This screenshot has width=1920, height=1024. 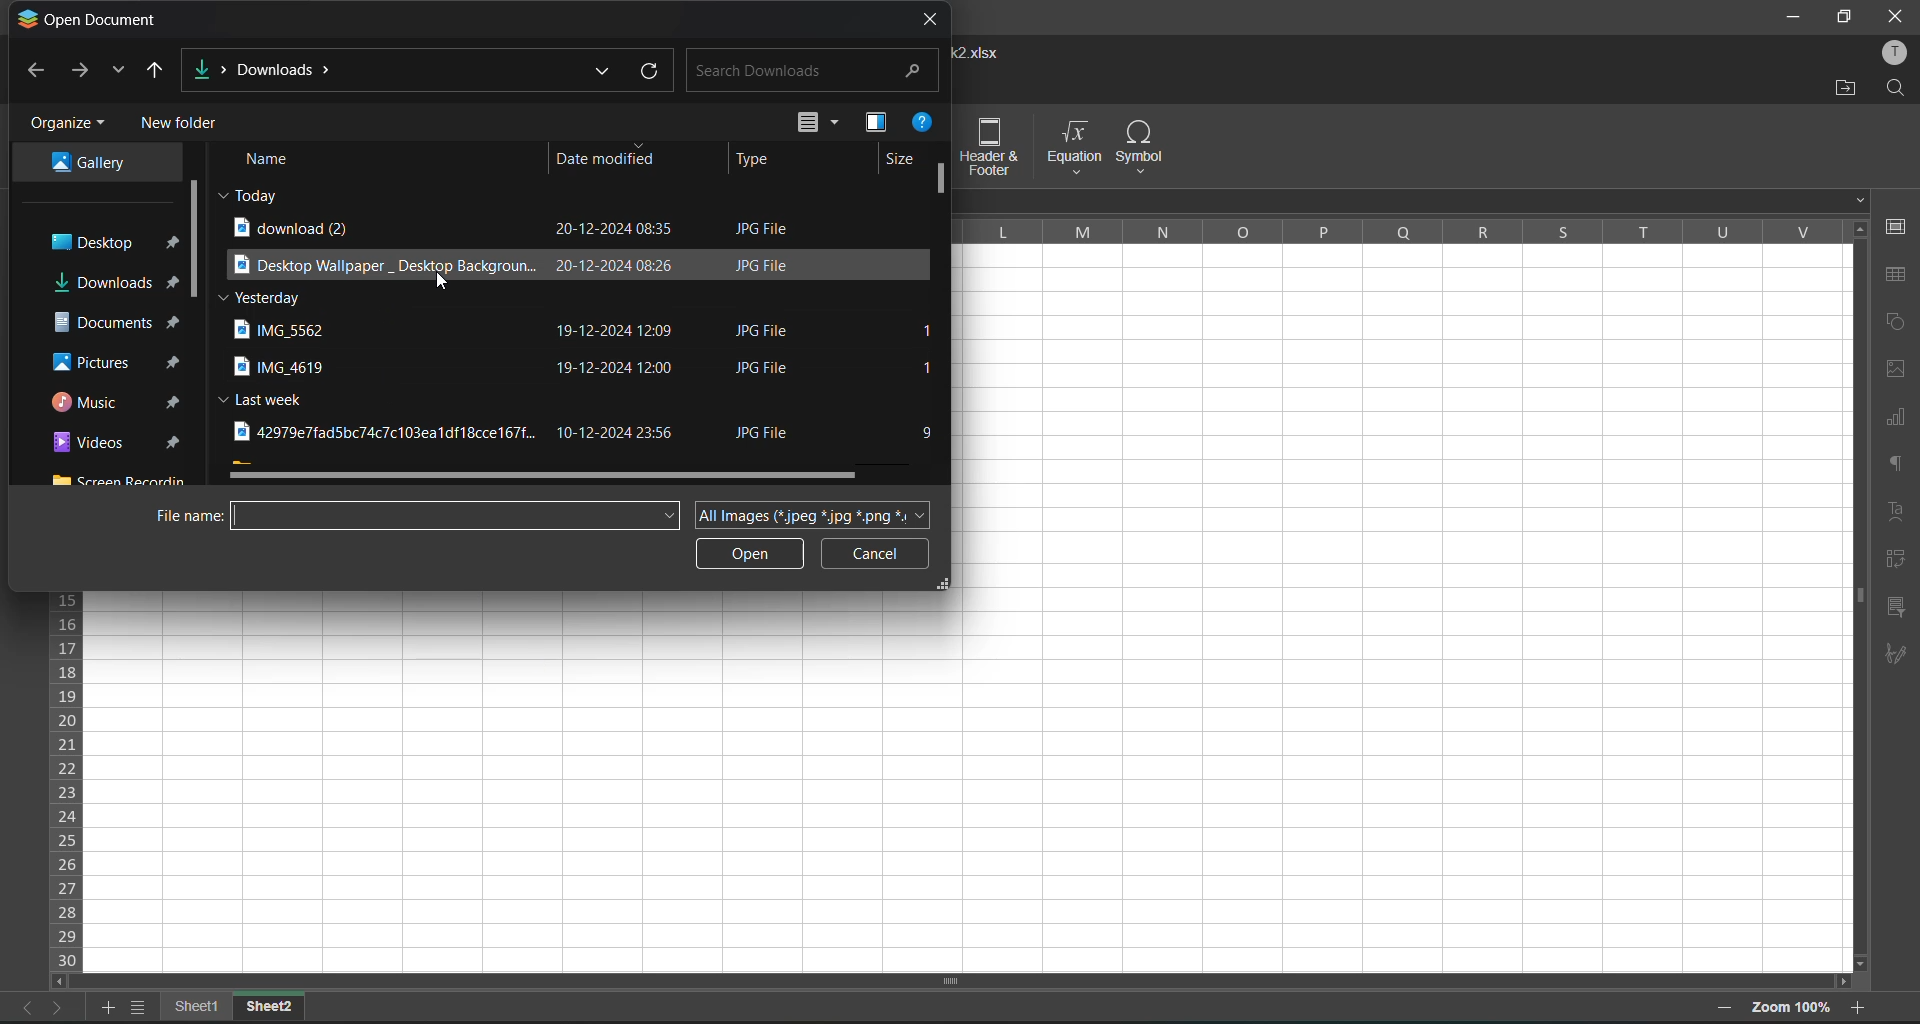 What do you see at coordinates (268, 398) in the screenshot?
I see `Last week` at bounding box center [268, 398].